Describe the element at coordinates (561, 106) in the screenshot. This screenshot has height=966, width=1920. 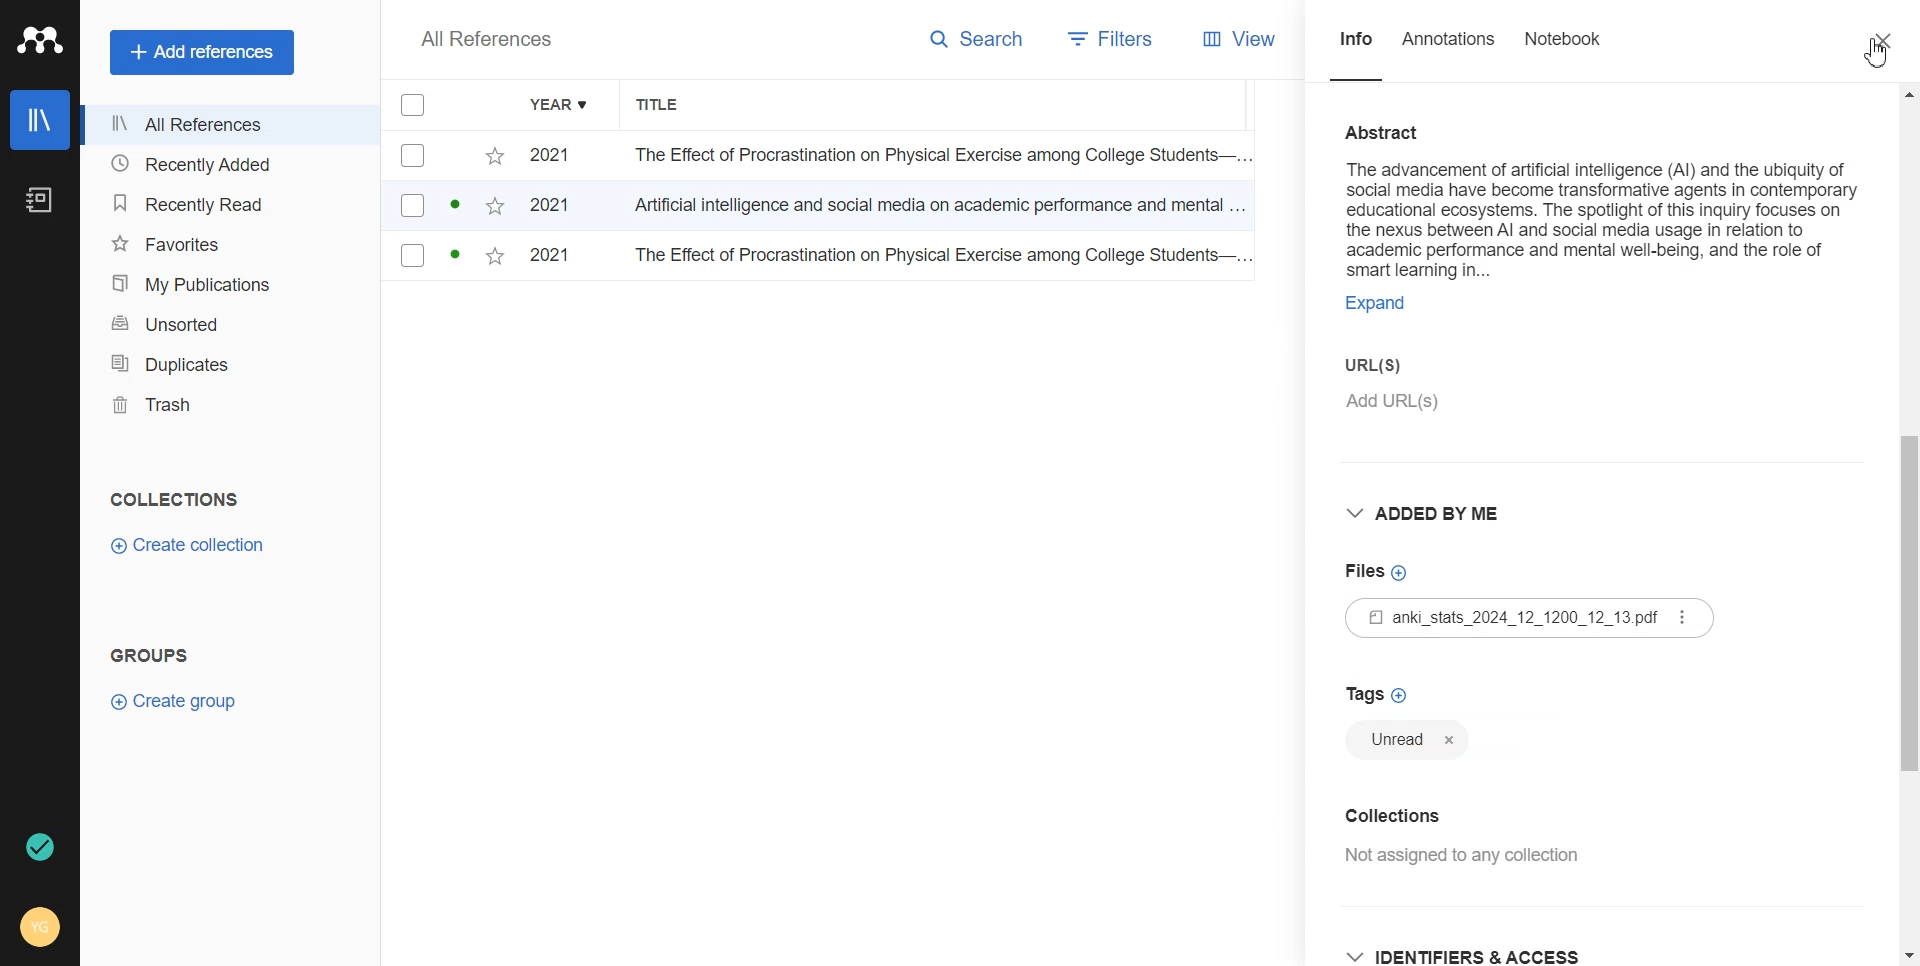
I see `Year` at that location.